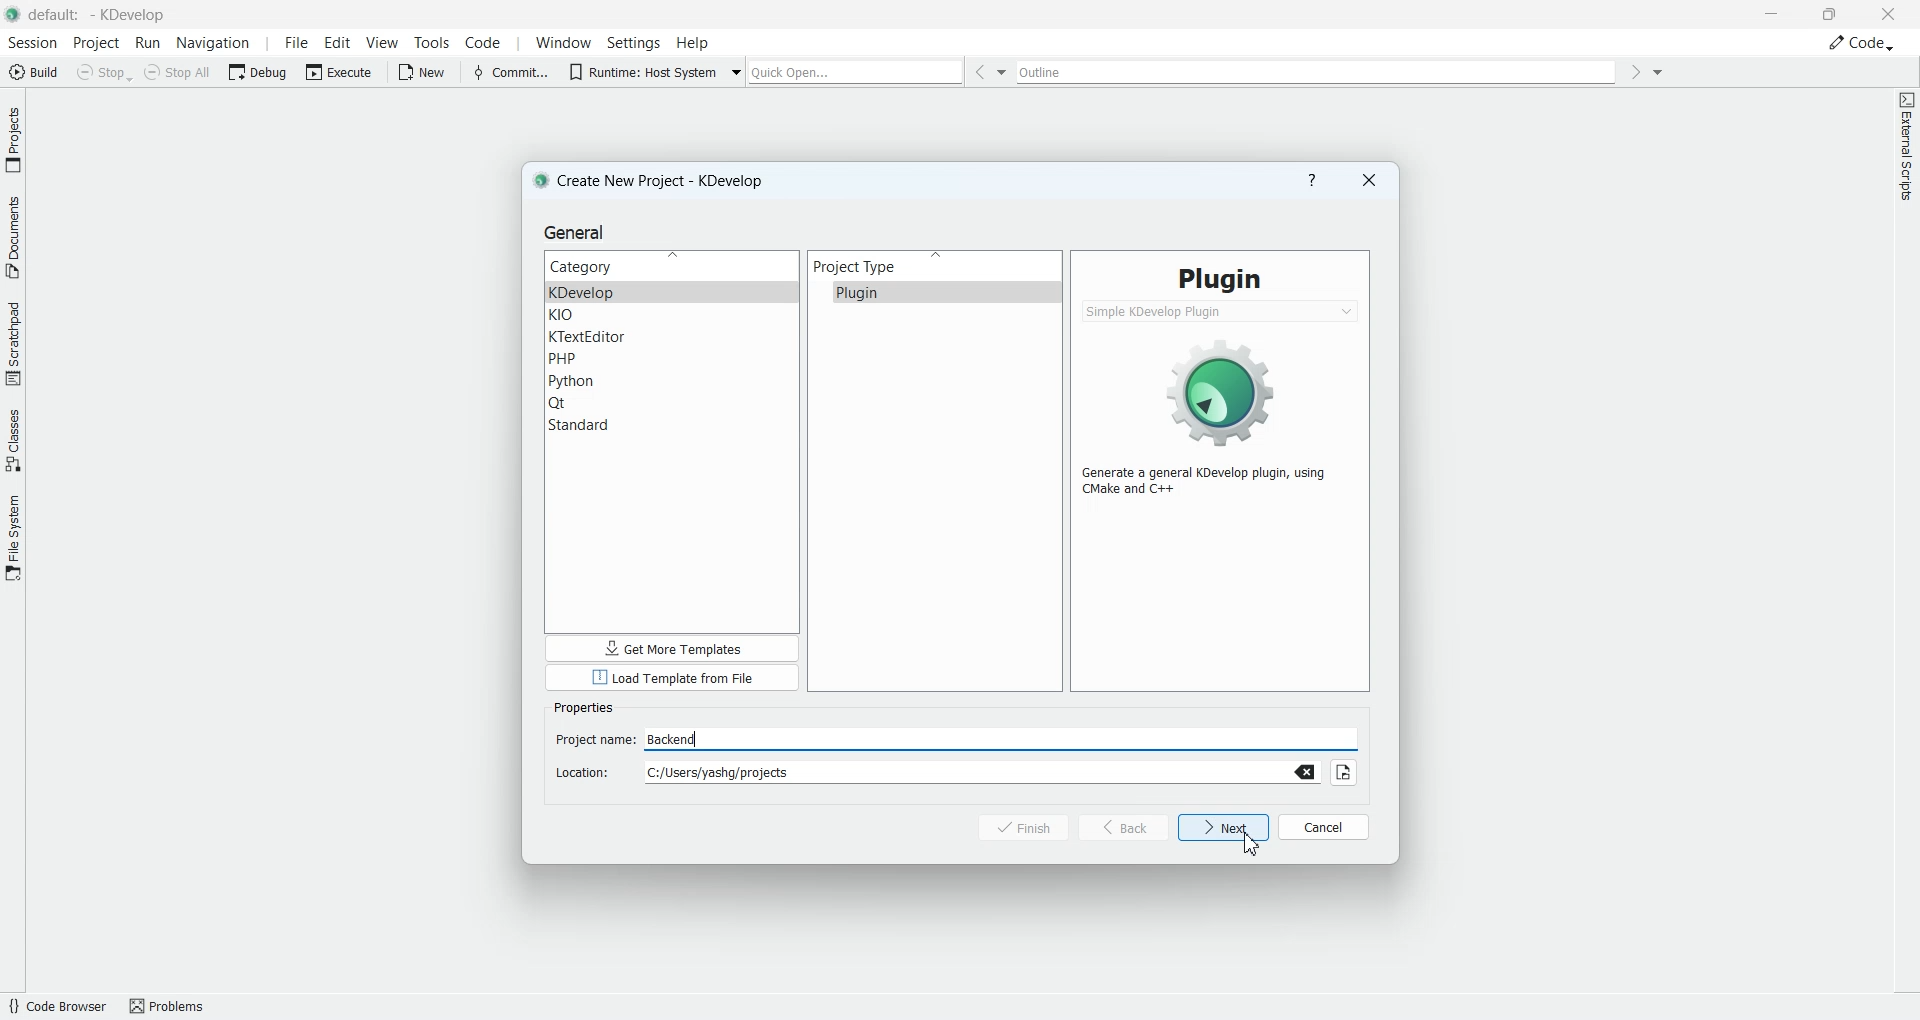  I want to click on Navigation, so click(216, 43).